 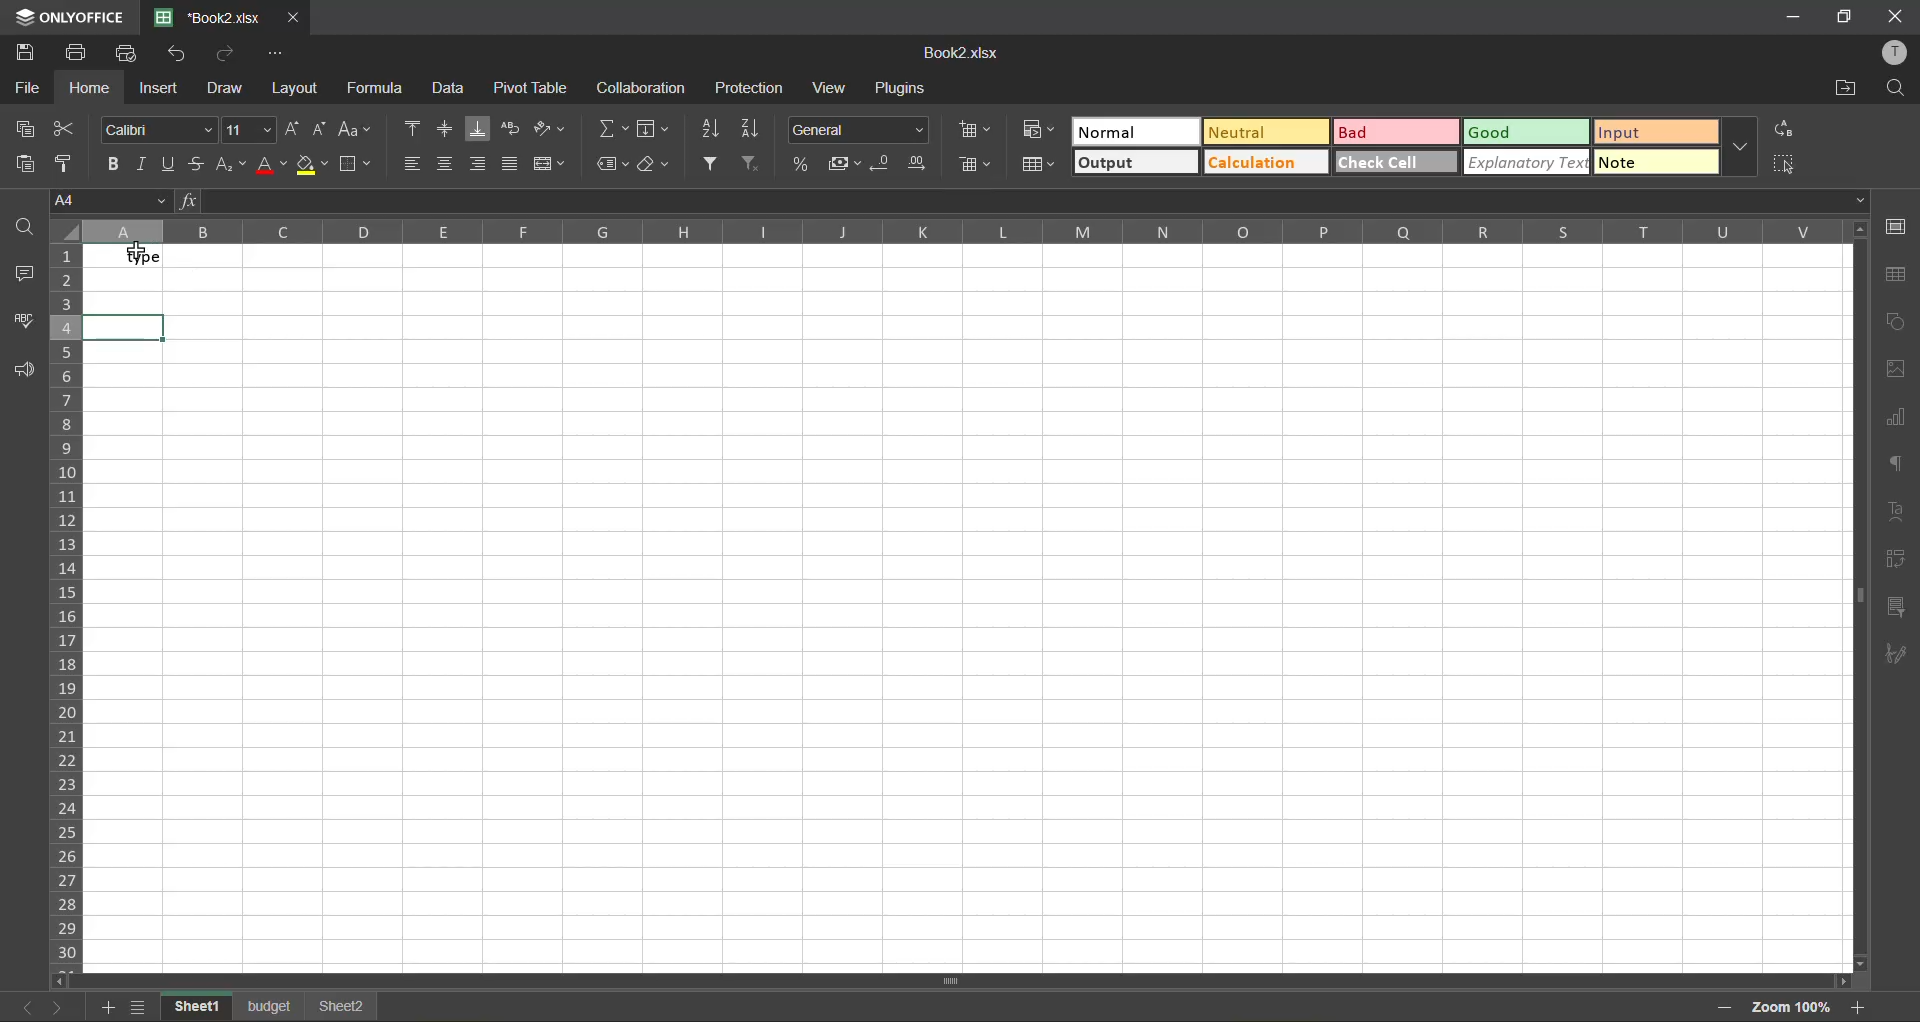 What do you see at coordinates (533, 90) in the screenshot?
I see `pivot table` at bounding box center [533, 90].